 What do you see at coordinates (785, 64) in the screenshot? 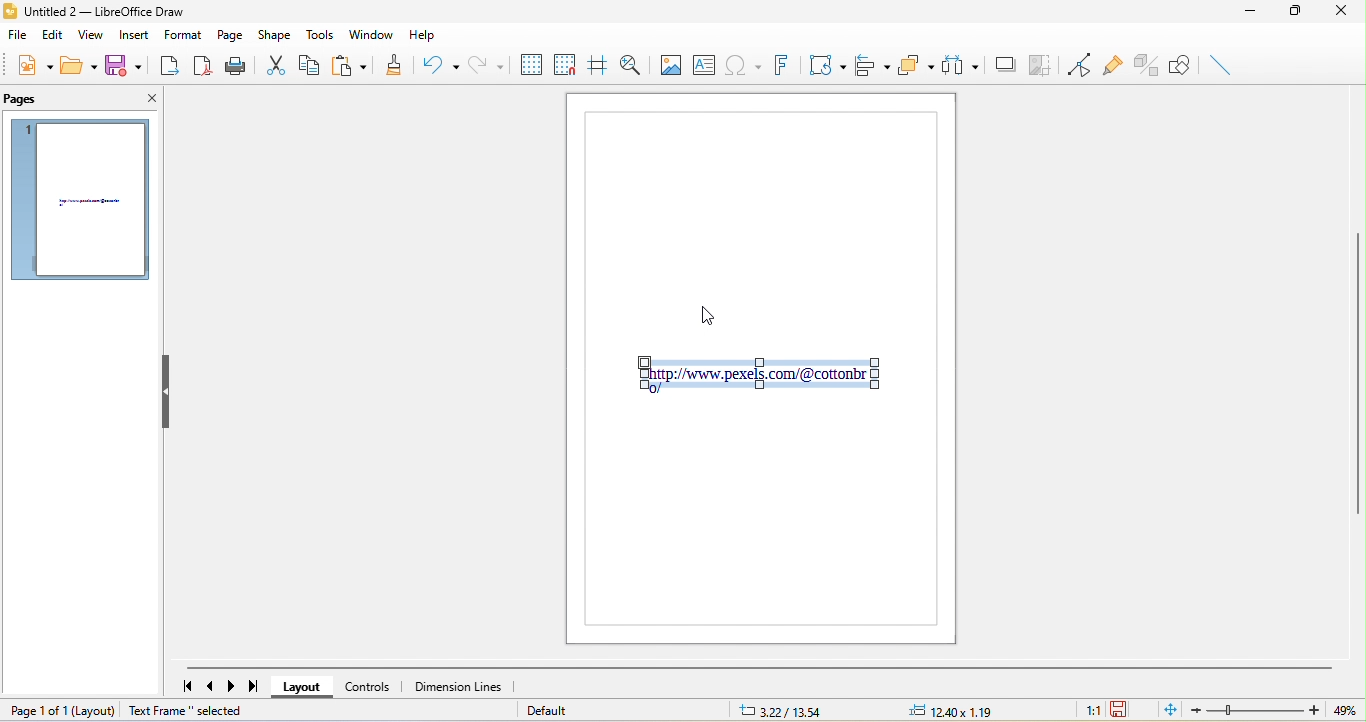
I see `font work text` at bounding box center [785, 64].